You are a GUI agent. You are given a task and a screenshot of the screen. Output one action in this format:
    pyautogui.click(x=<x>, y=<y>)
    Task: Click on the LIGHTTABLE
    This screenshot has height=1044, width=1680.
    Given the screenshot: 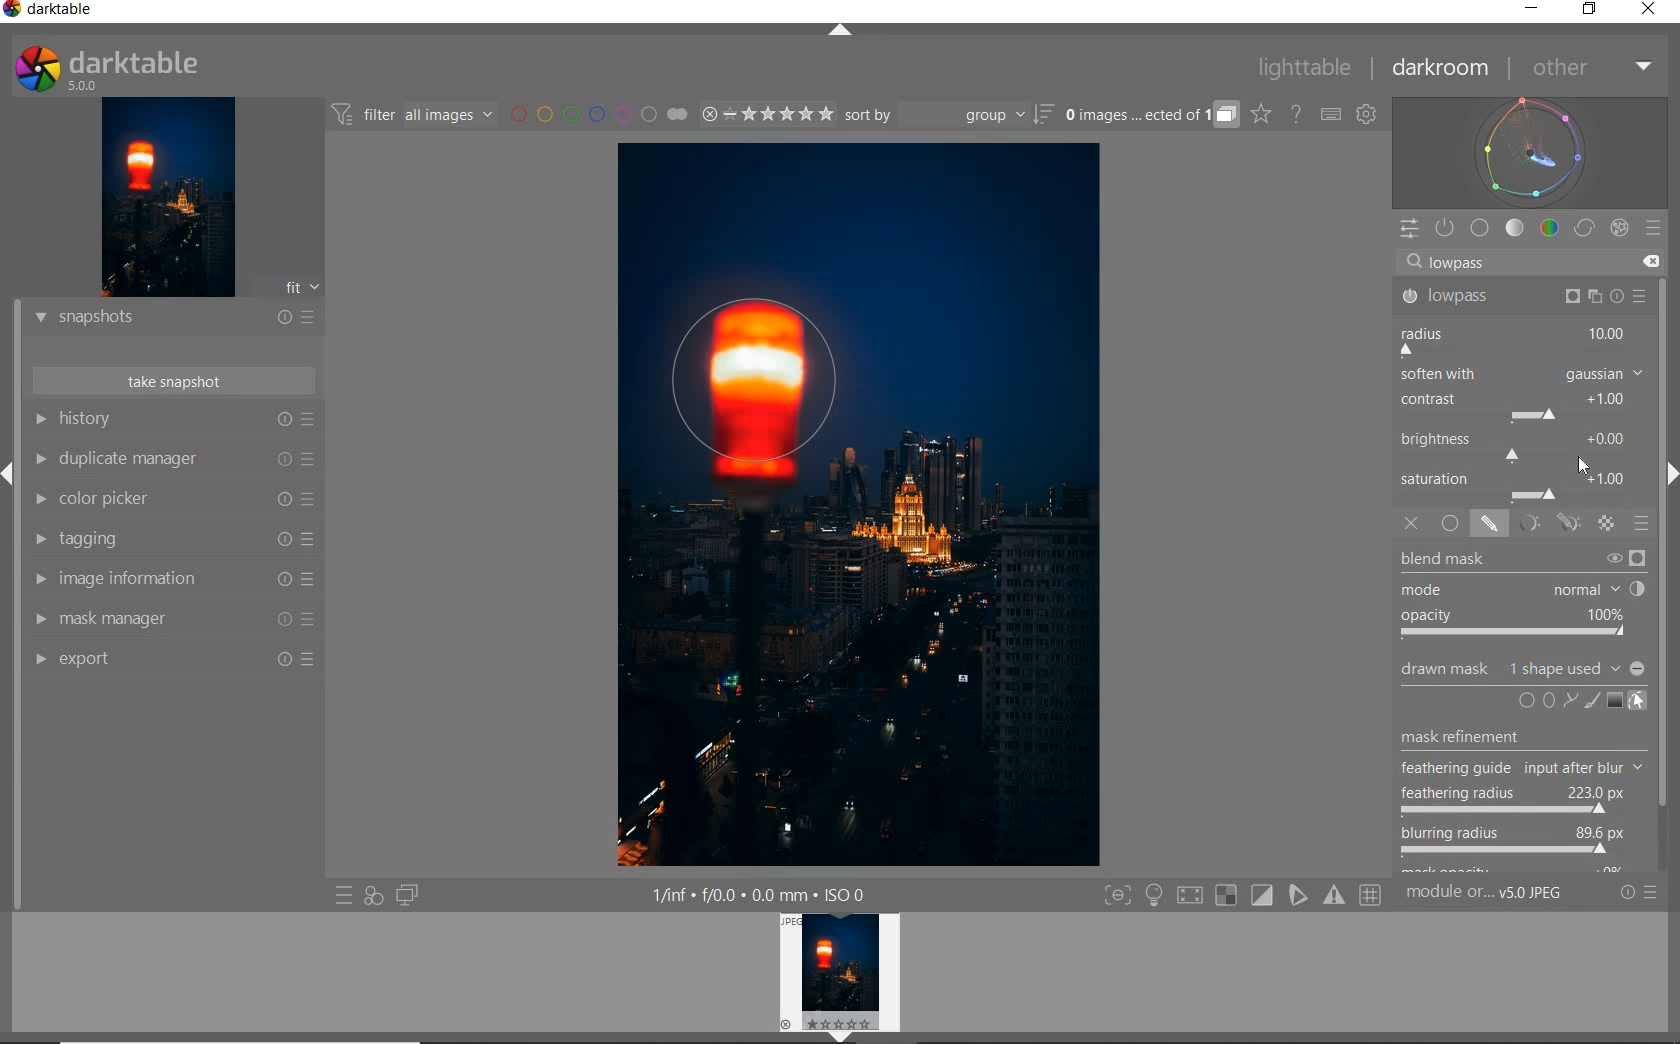 What is the action you would take?
    pyautogui.click(x=1307, y=66)
    